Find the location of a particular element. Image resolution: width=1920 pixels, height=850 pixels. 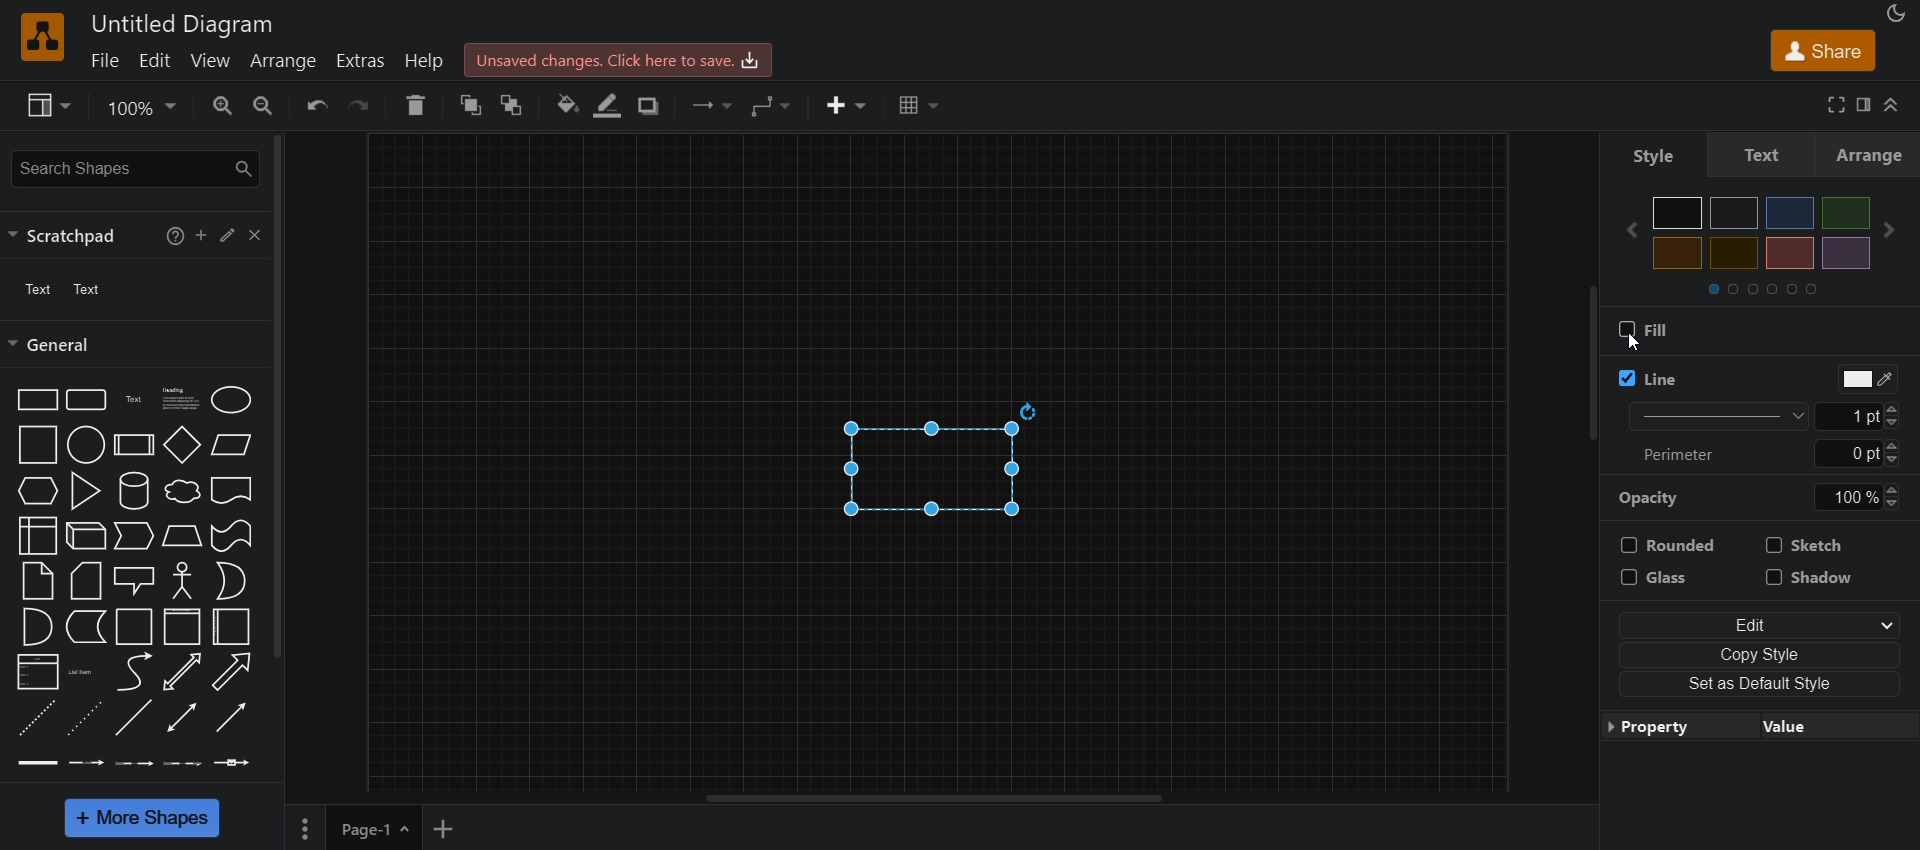

blue is located at coordinates (1790, 213).